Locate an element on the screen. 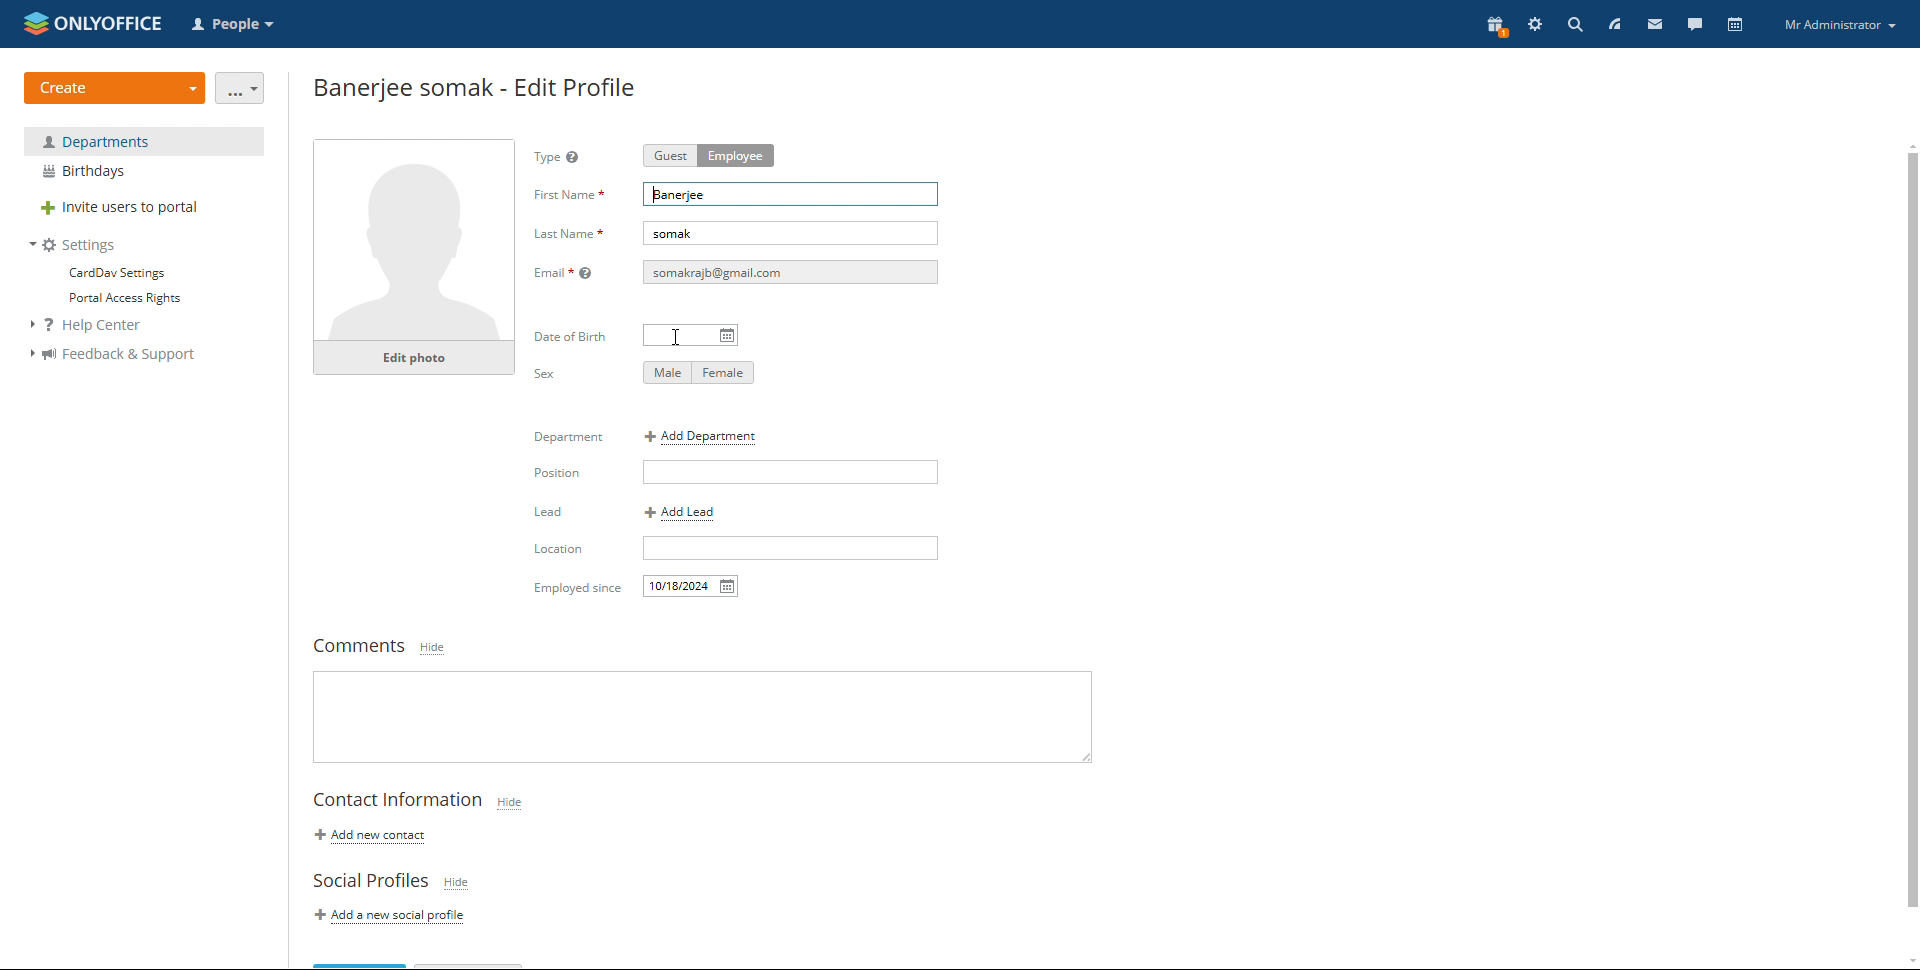 The image size is (1920, 970). hide is located at coordinates (457, 883).